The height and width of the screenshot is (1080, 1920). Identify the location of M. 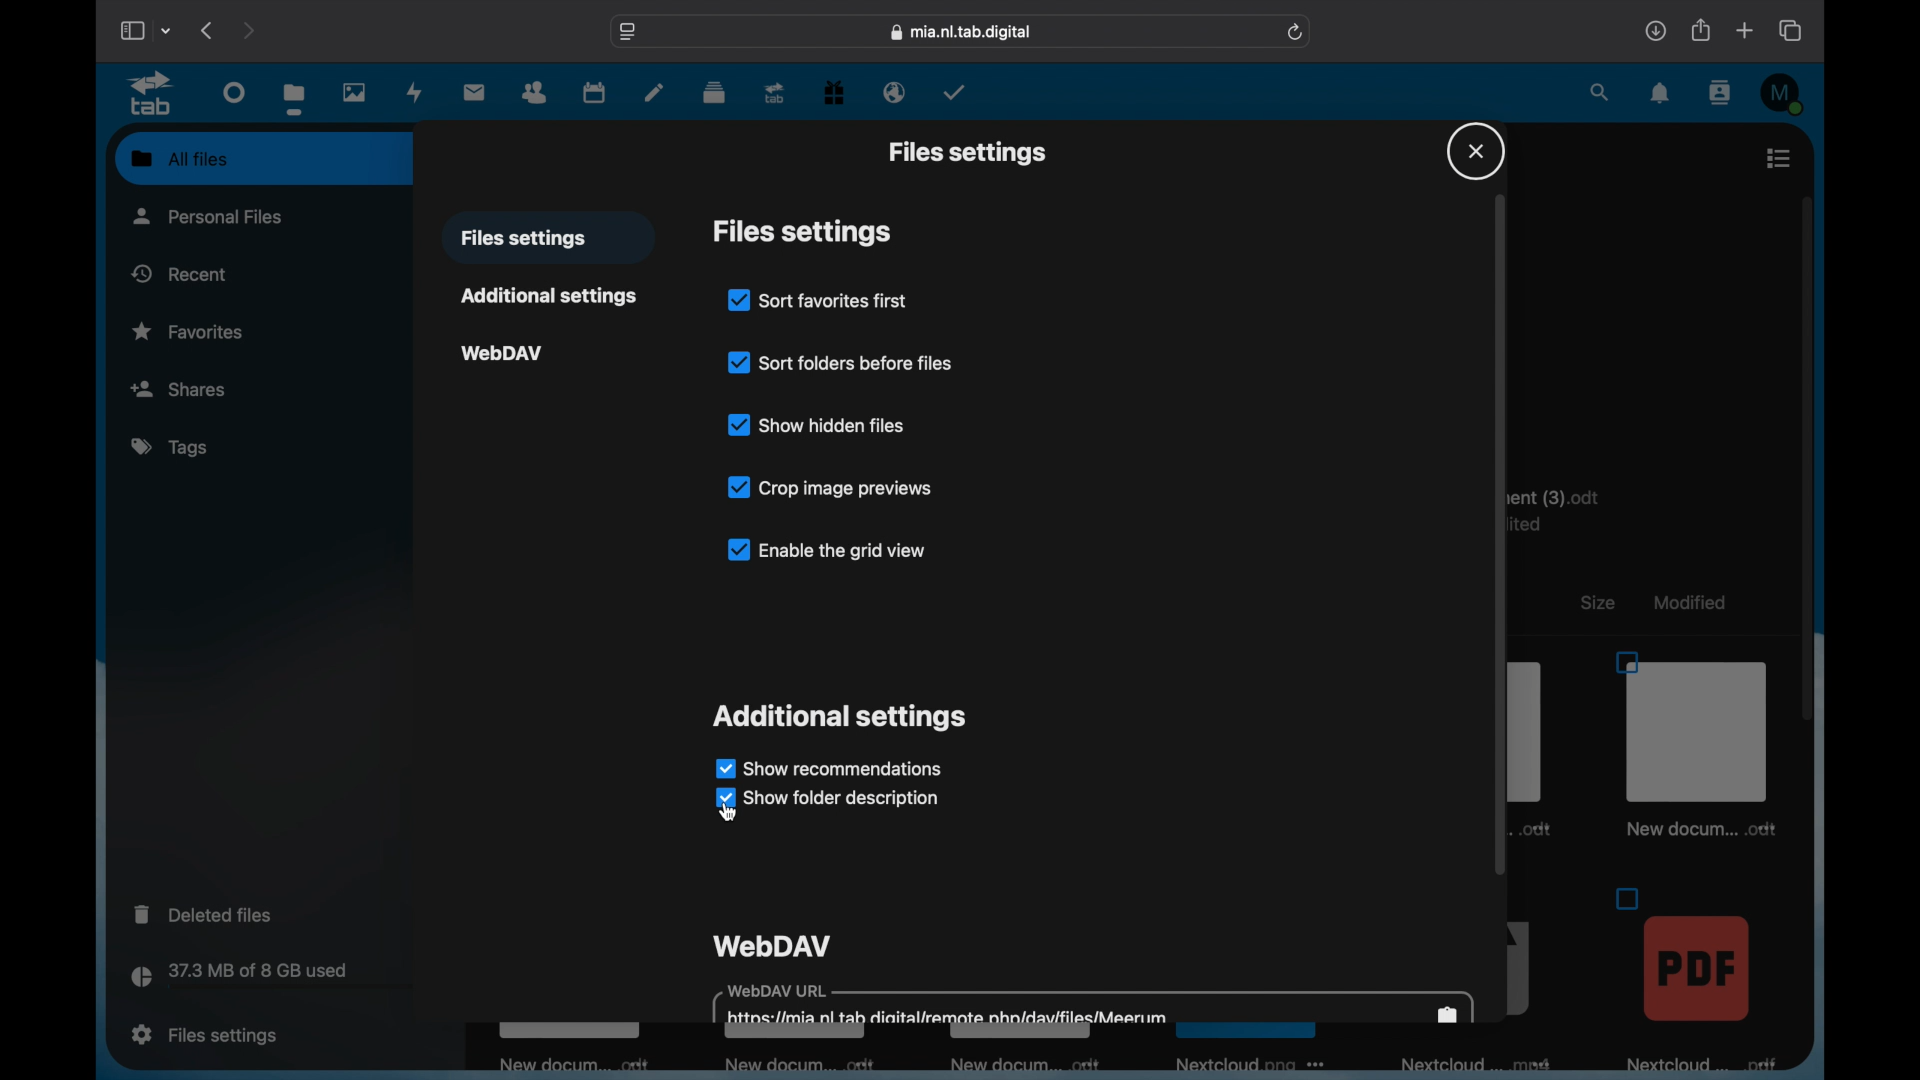
(1783, 93).